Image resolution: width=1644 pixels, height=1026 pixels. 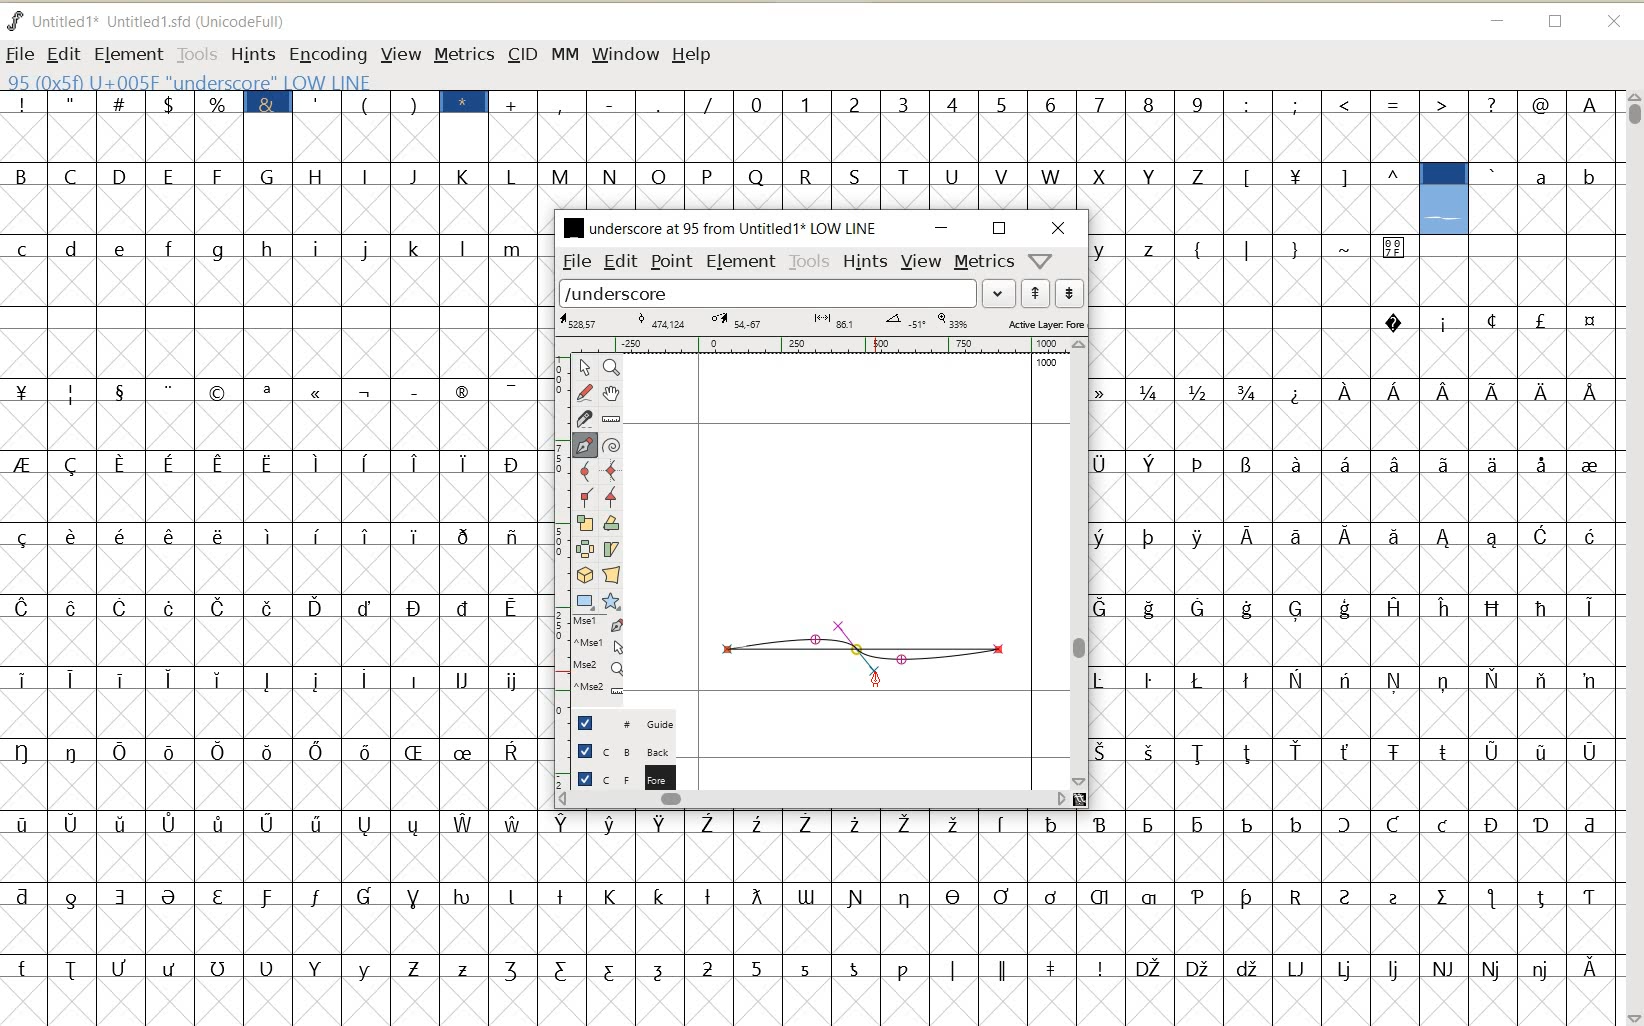 What do you see at coordinates (612, 497) in the screenshot?
I see `Add a corner point` at bounding box center [612, 497].